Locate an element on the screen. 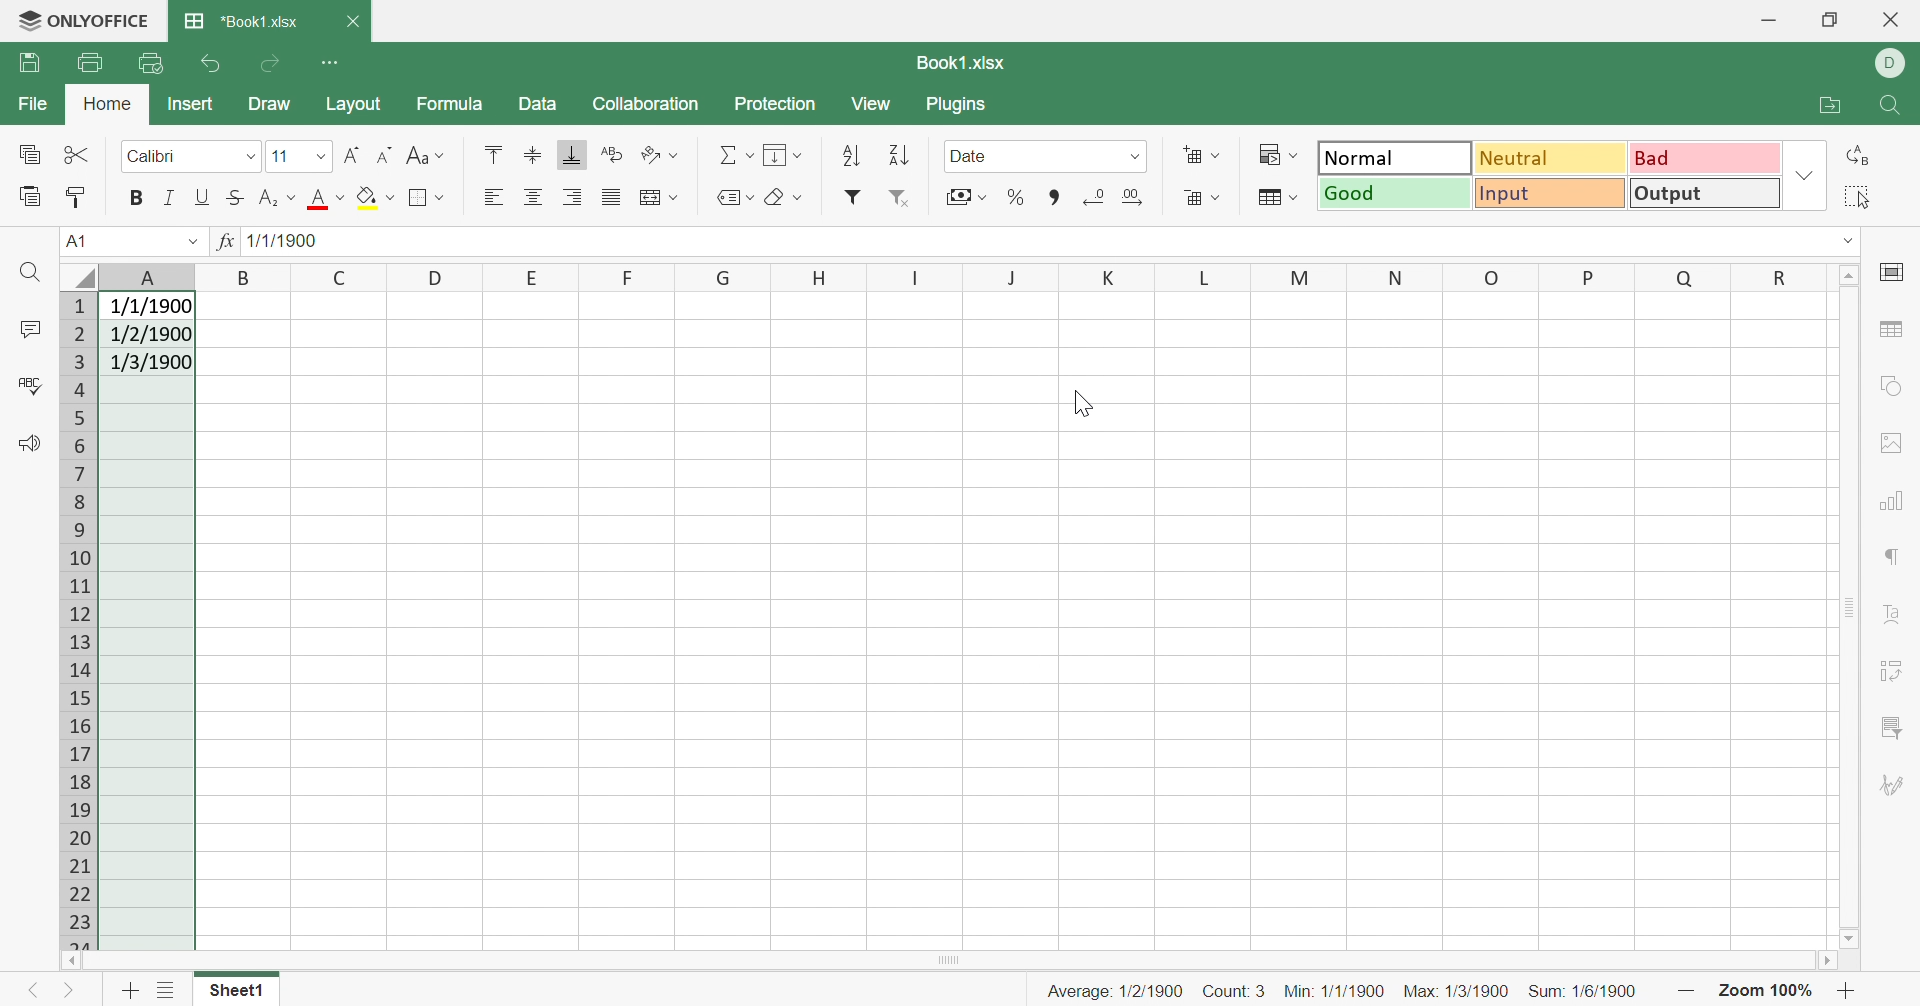  Font is located at coordinates (303, 155).